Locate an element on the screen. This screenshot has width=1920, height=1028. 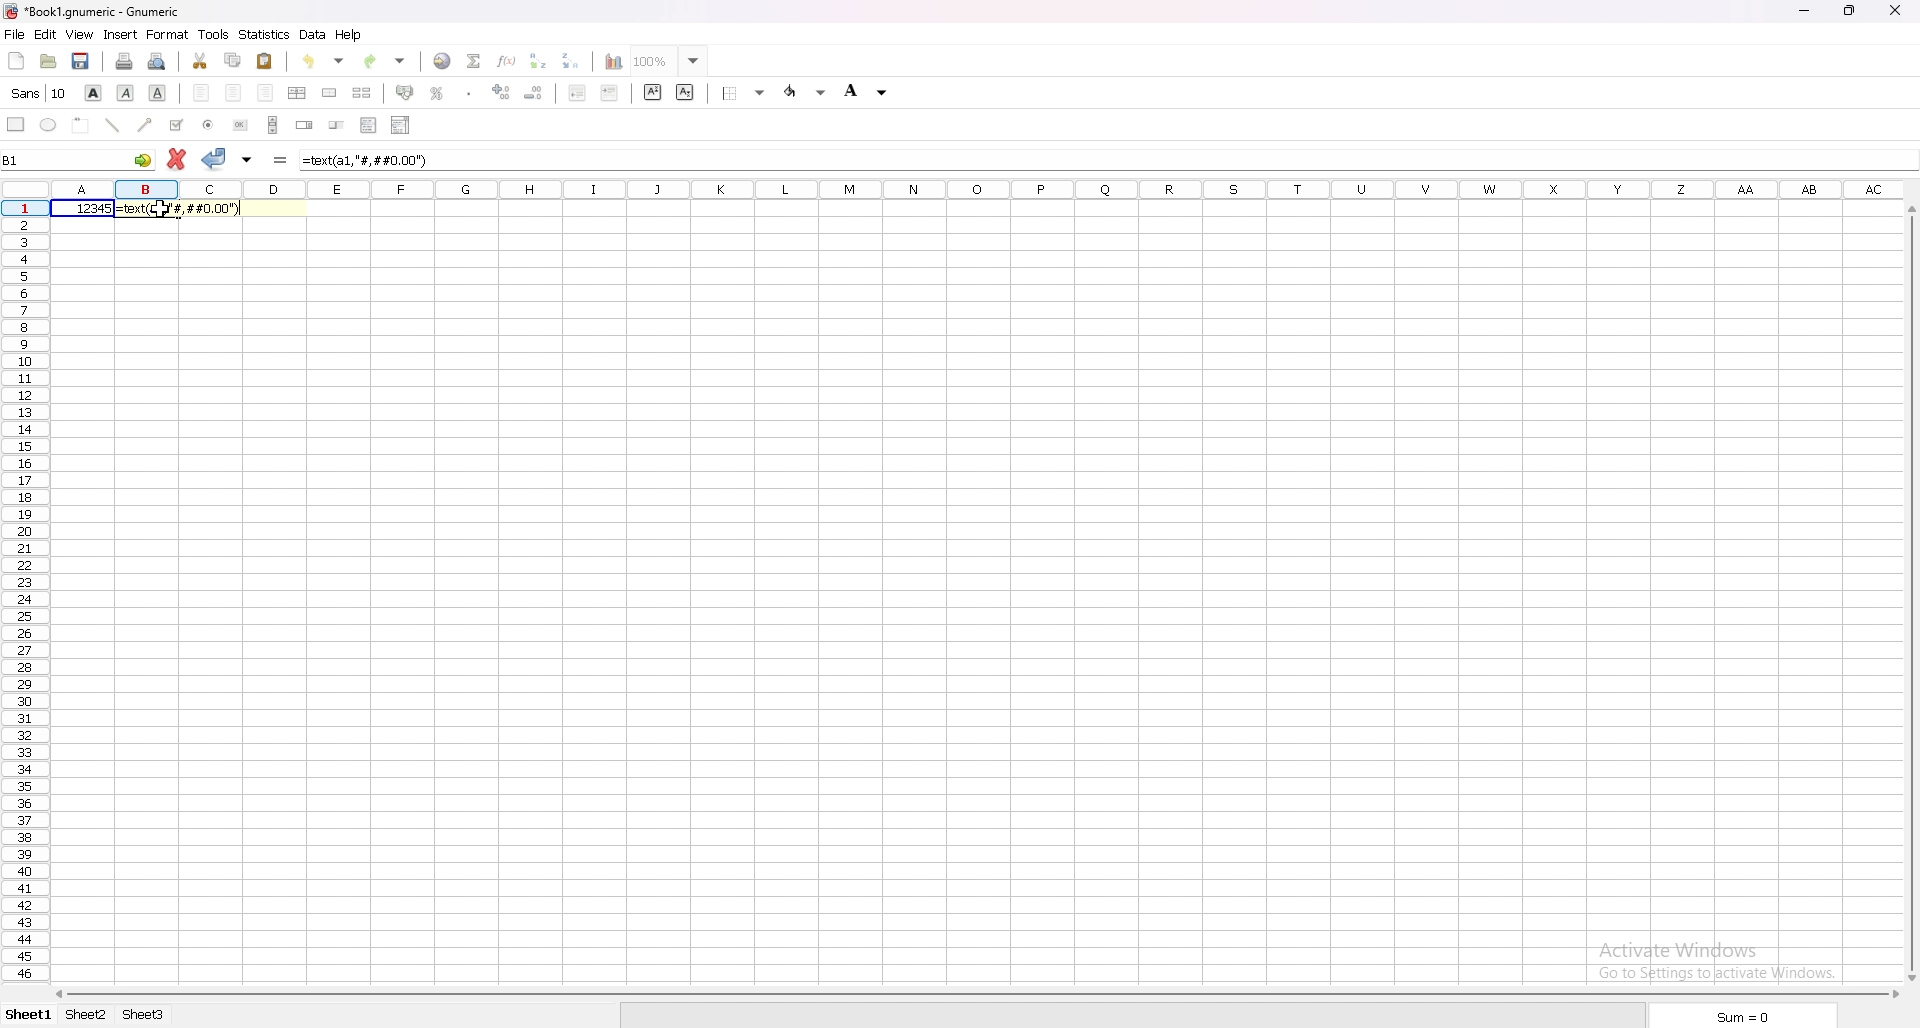
cursor is located at coordinates (168, 207).